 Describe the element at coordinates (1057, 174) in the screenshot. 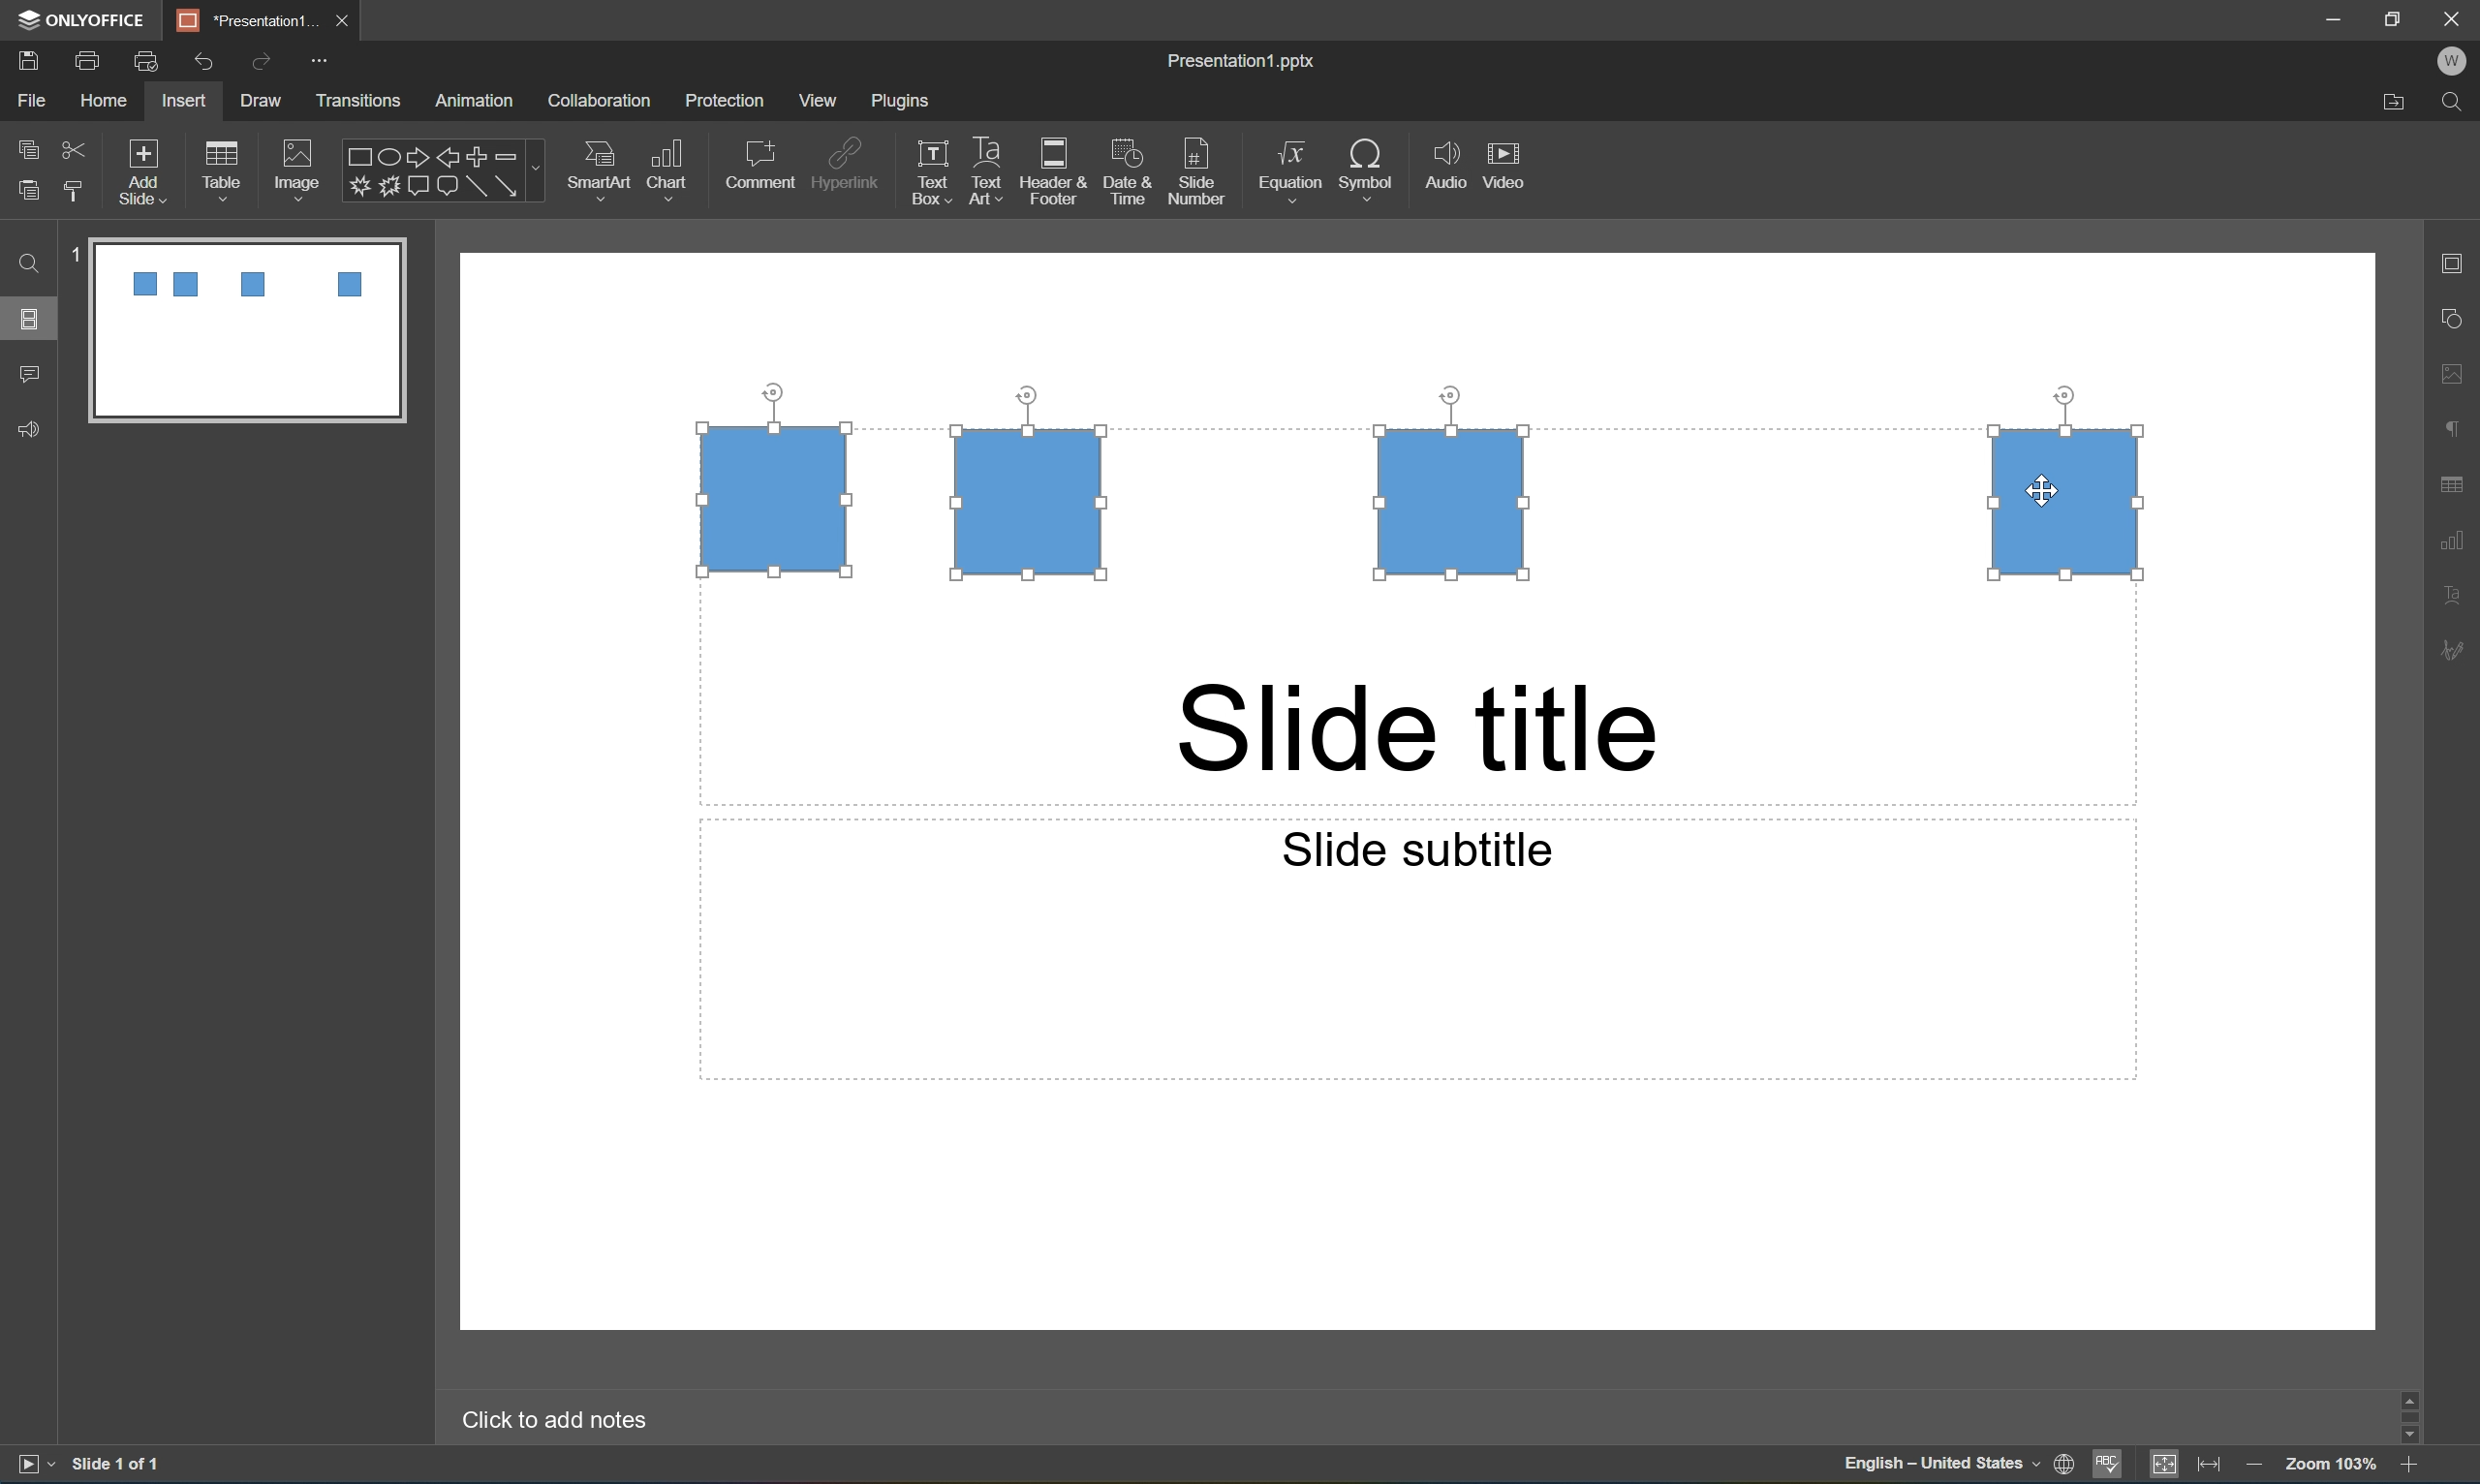

I see `header & footer` at that location.